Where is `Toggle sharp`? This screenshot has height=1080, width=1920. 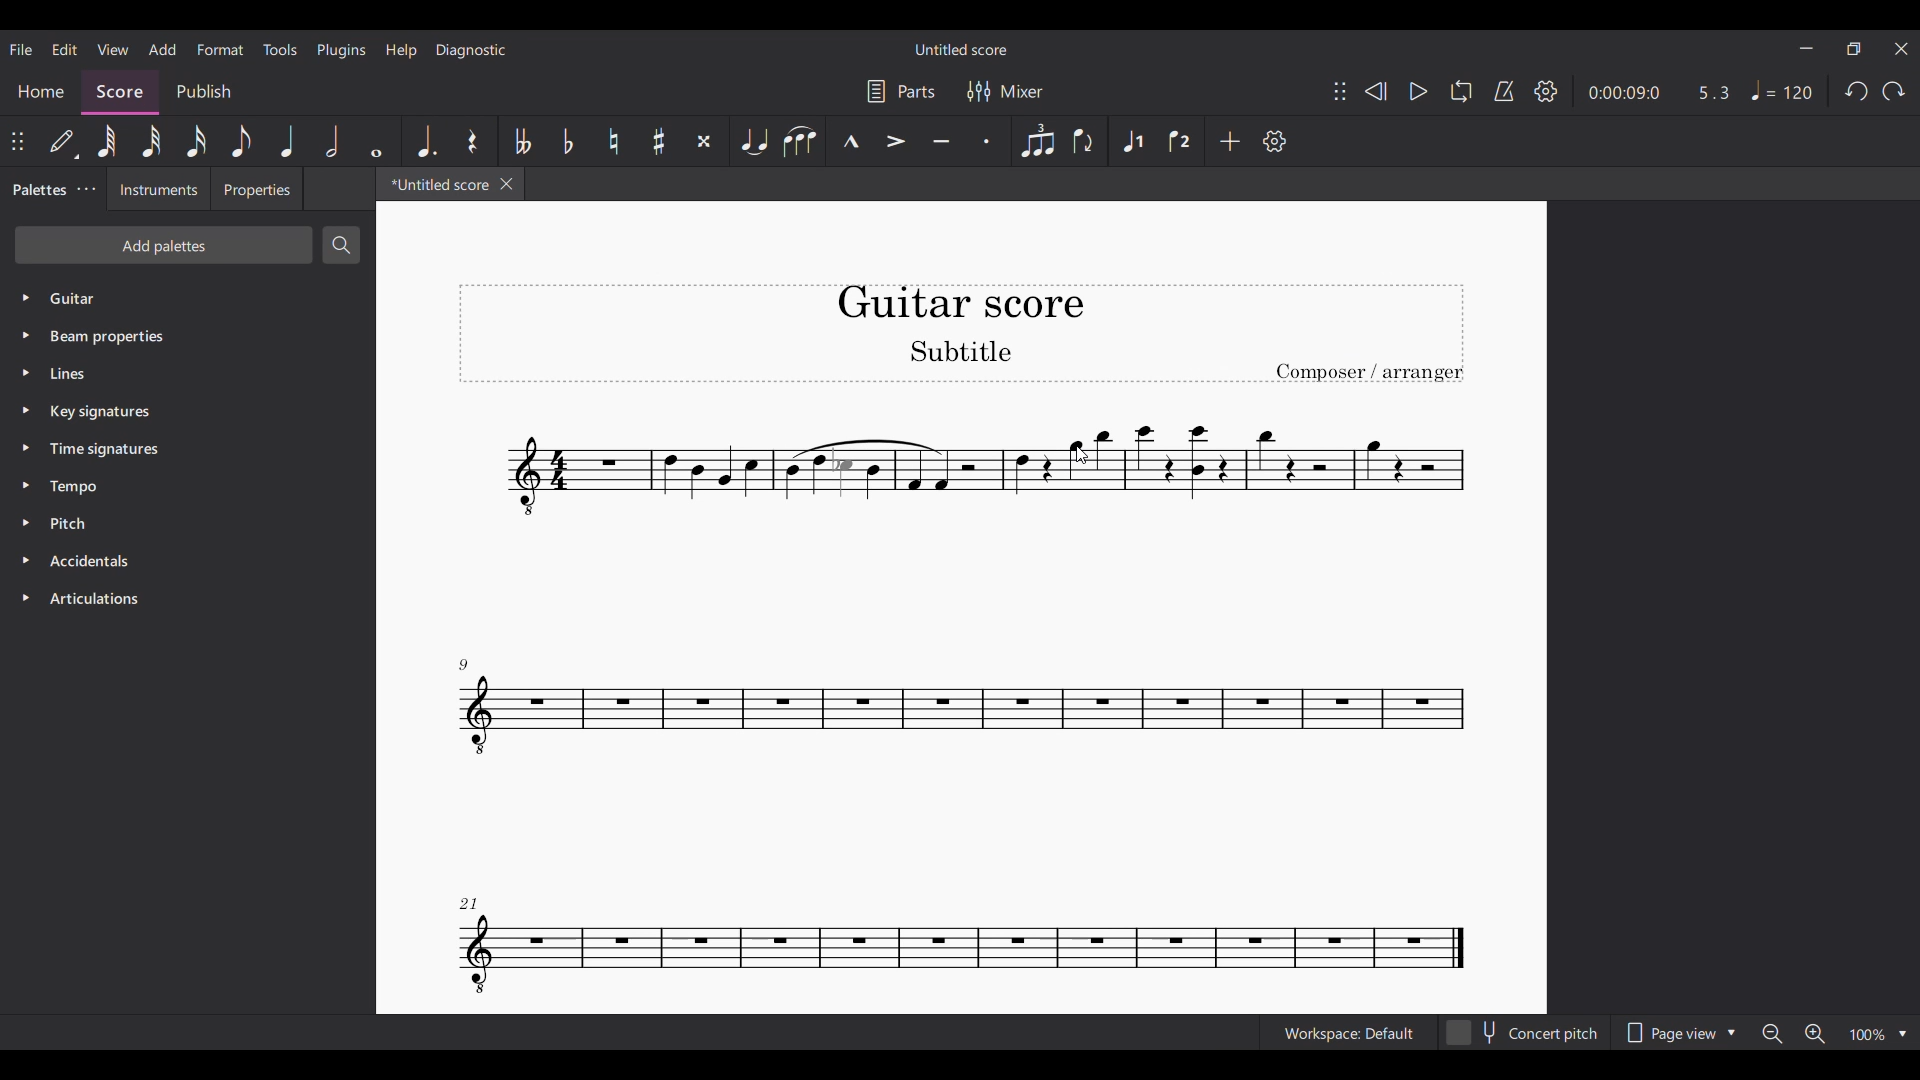
Toggle sharp is located at coordinates (659, 141).